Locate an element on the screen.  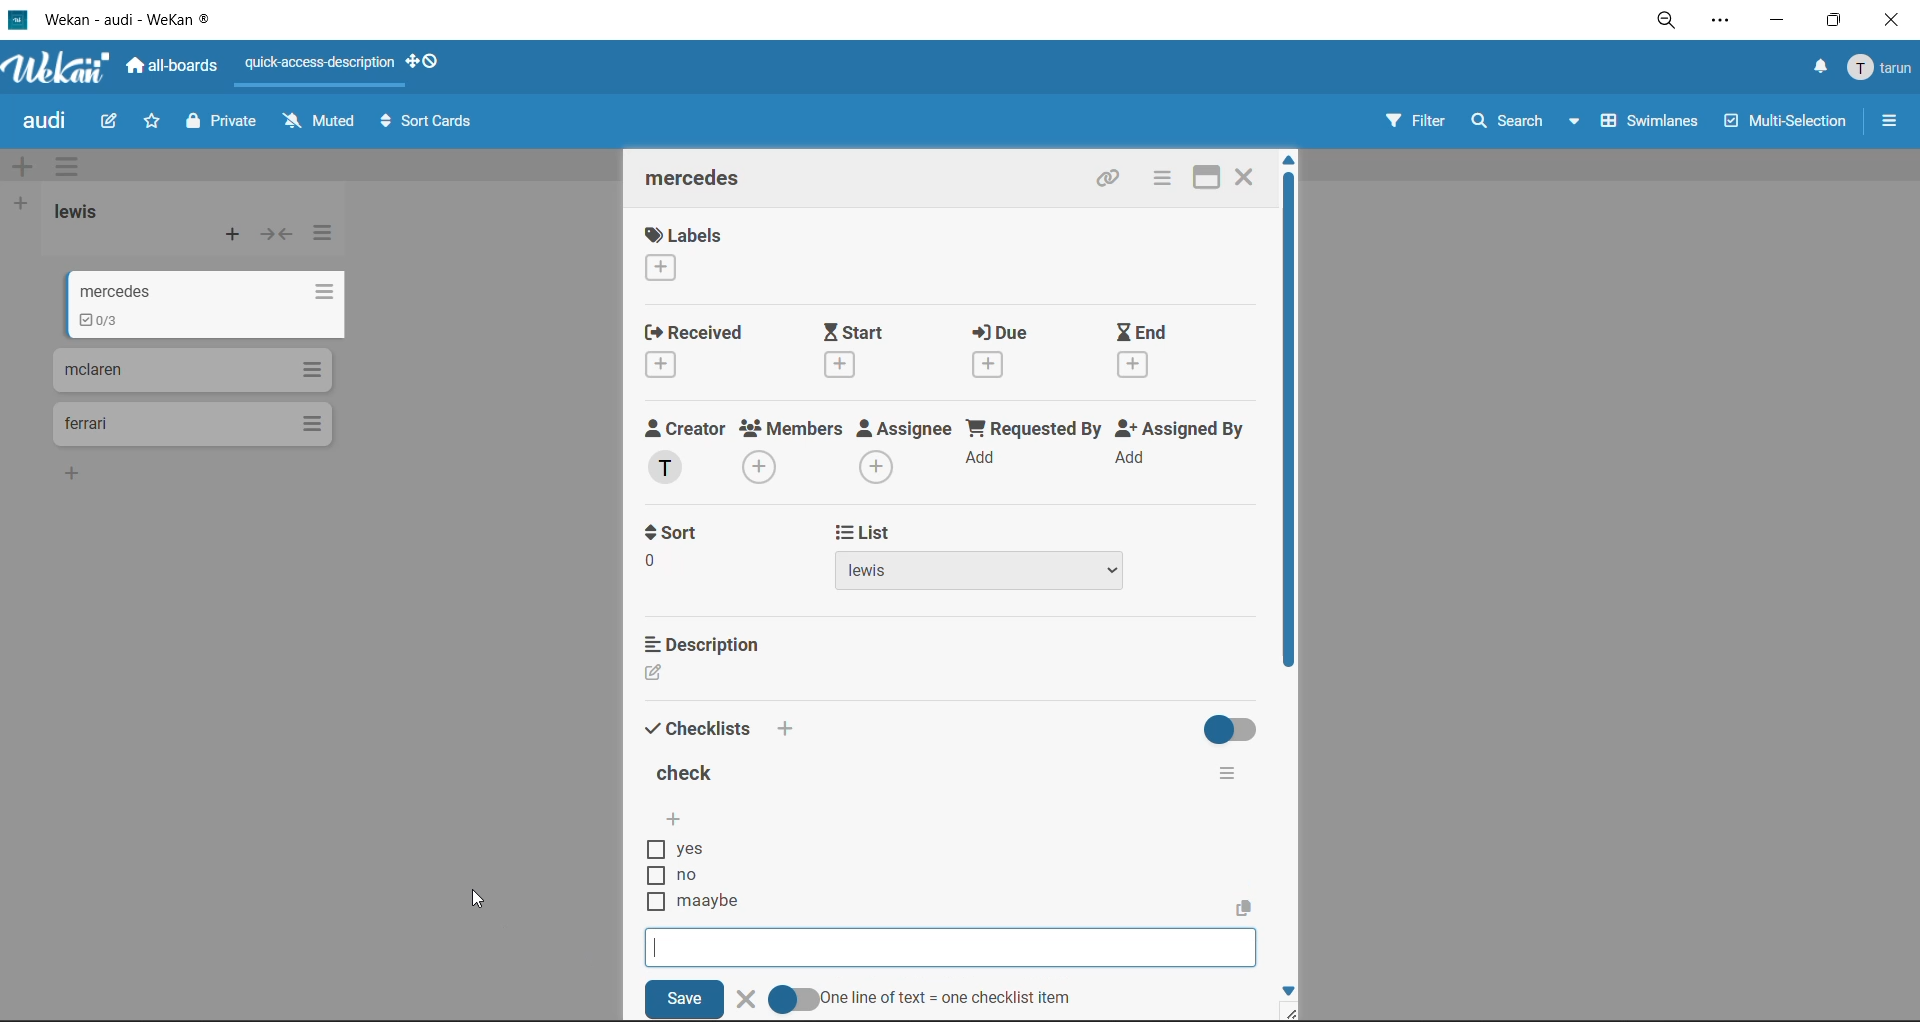
multiselection is located at coordinates (1785, 124).